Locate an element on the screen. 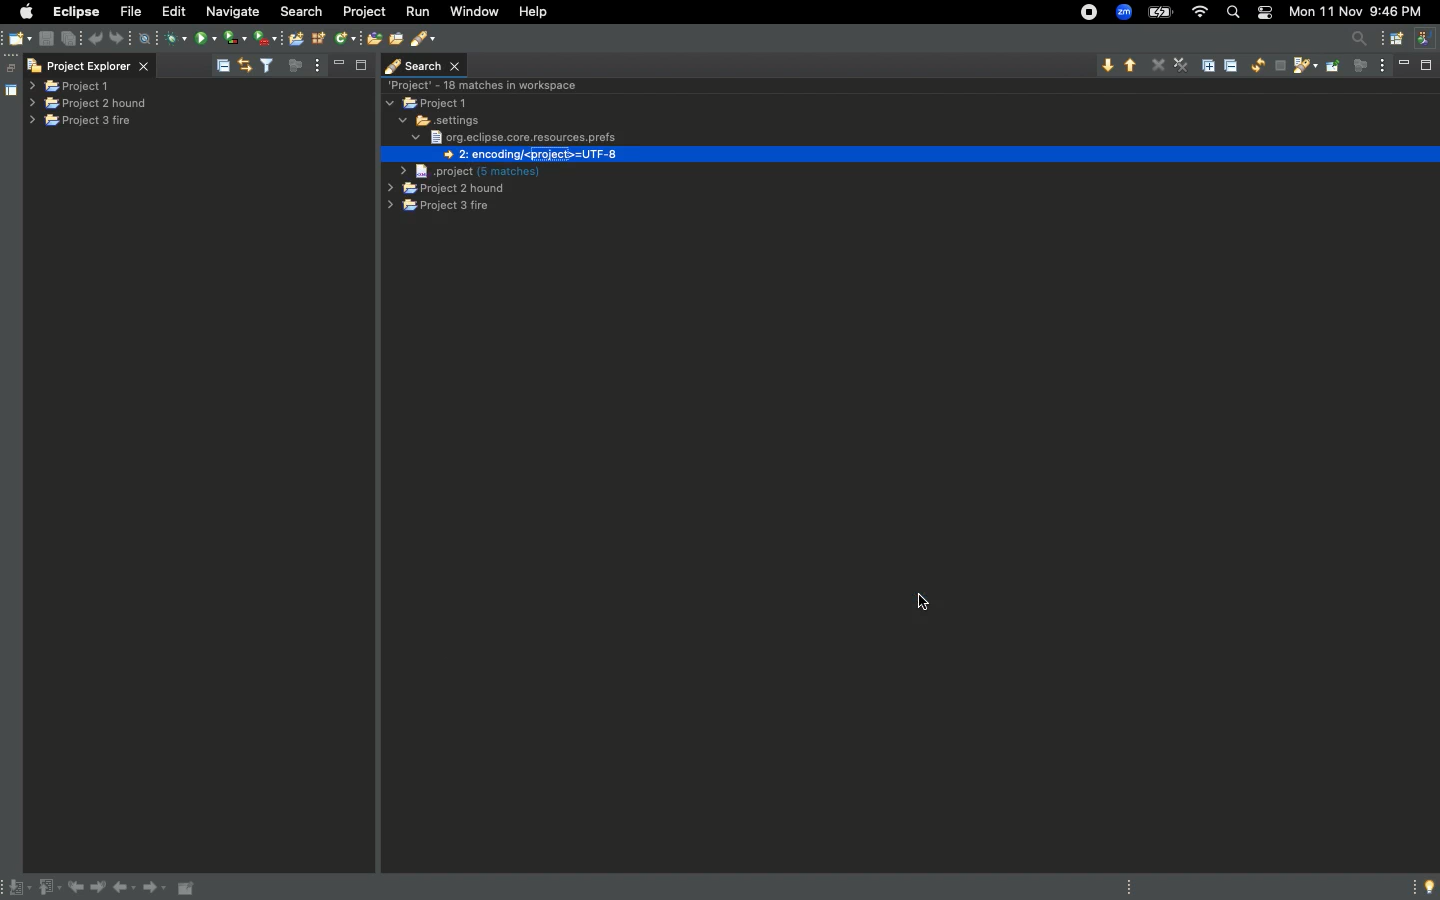 The image size is (1440, 900). Search is located at coordinates (425, 65).